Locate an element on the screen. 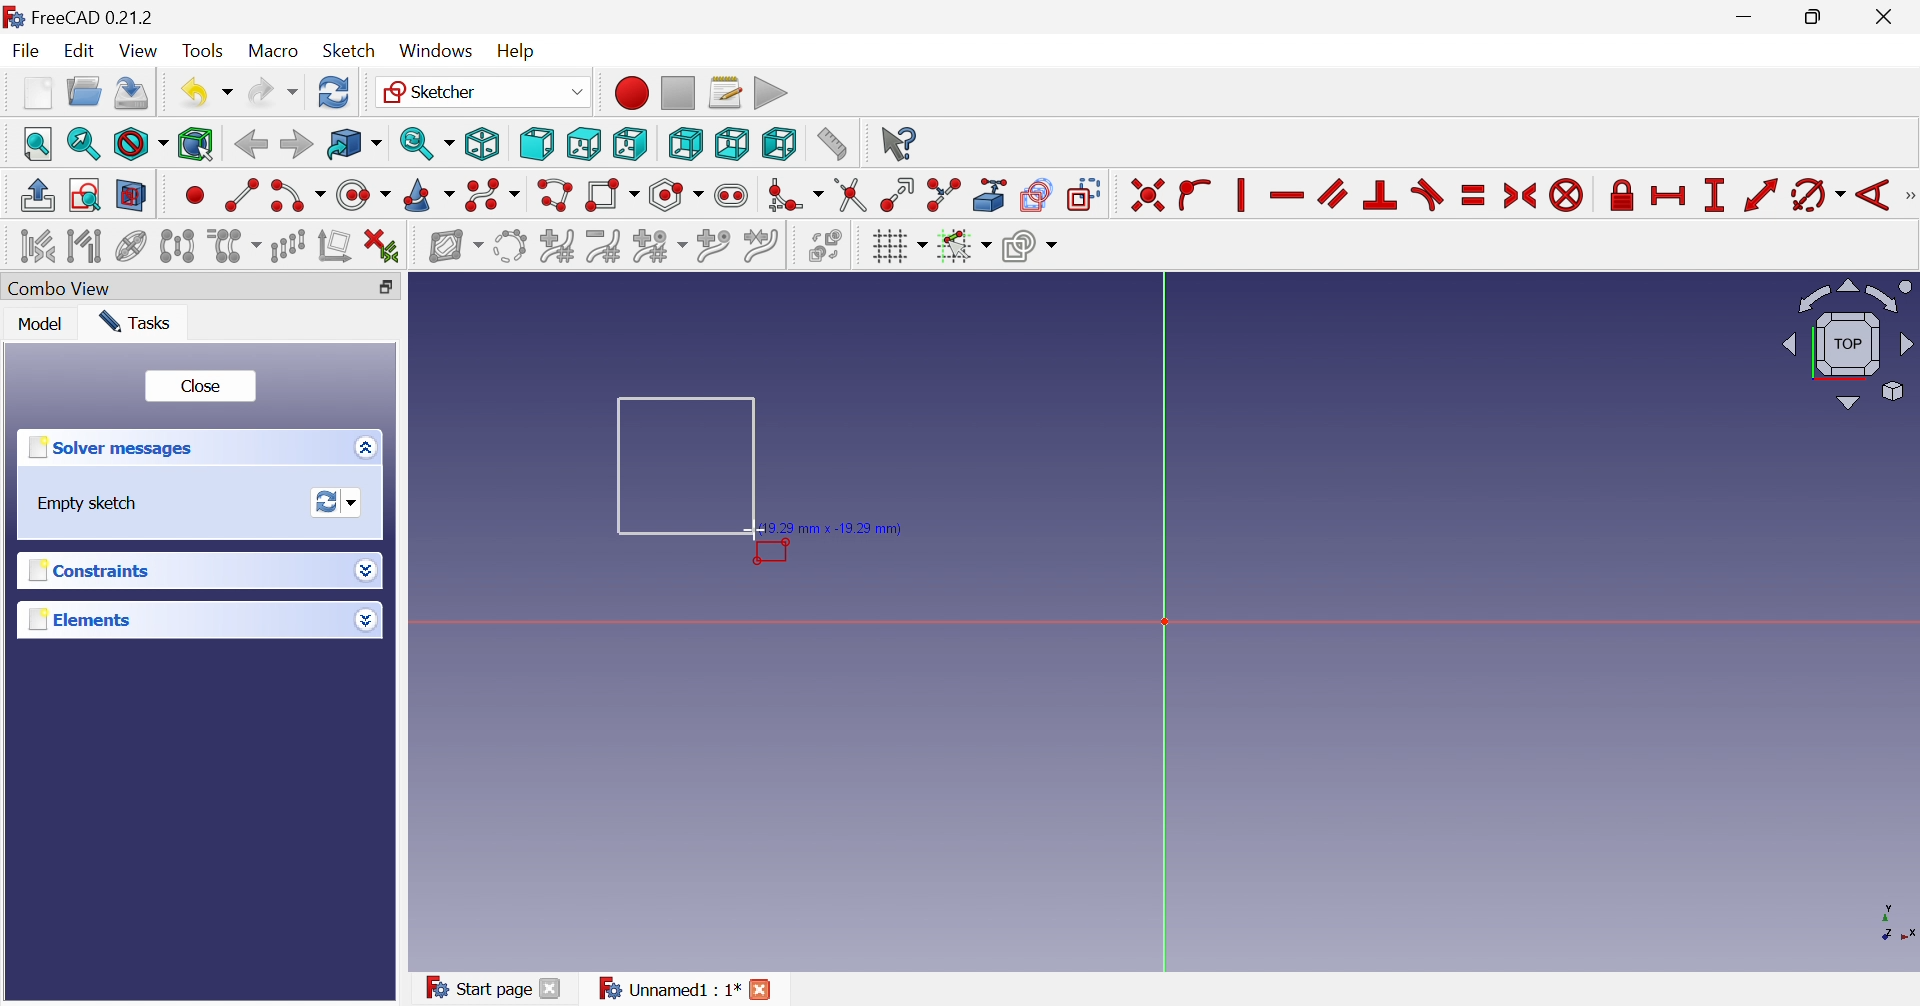 The width and height of the screenshot is (1920, 1006). Constrain tangent is located at coordinates (1430, 194).